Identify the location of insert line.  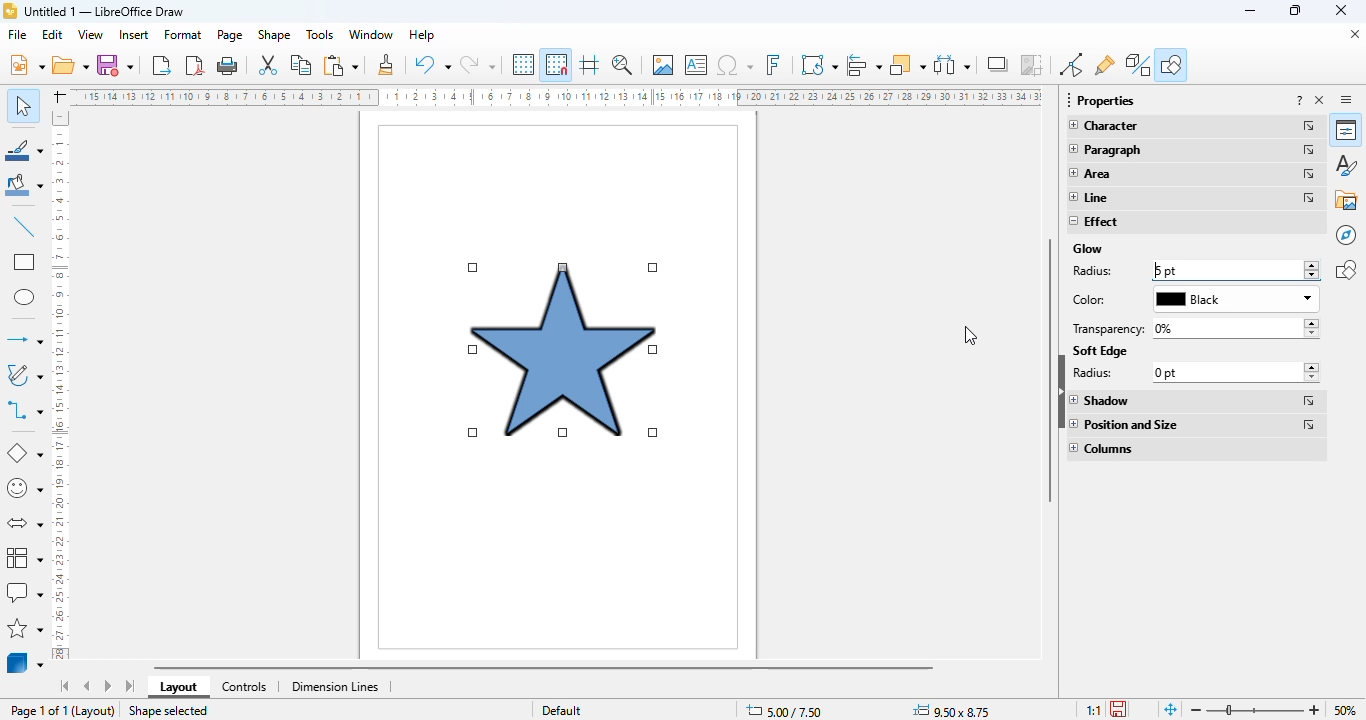
(24, 228).